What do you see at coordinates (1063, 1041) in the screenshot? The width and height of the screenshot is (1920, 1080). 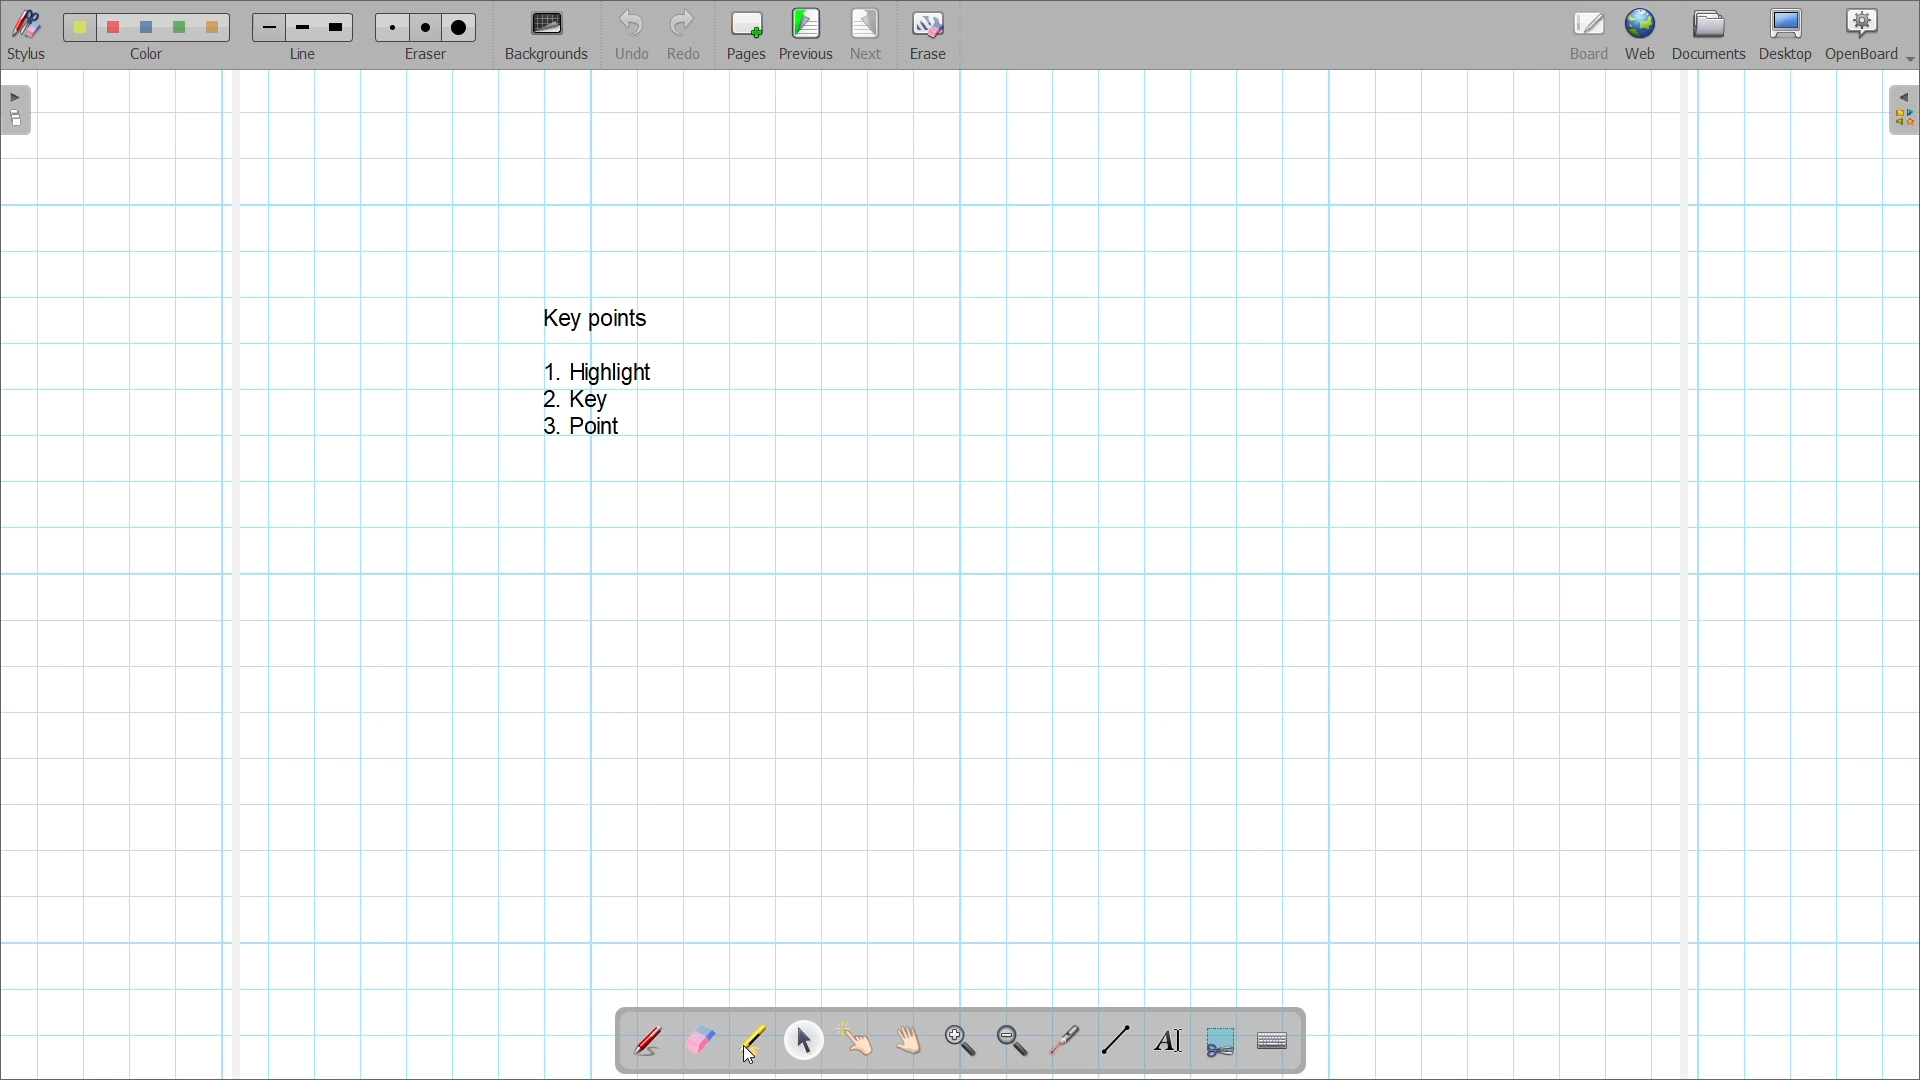 I see `Use virtual laser` at bounding box center [1063, 1041].